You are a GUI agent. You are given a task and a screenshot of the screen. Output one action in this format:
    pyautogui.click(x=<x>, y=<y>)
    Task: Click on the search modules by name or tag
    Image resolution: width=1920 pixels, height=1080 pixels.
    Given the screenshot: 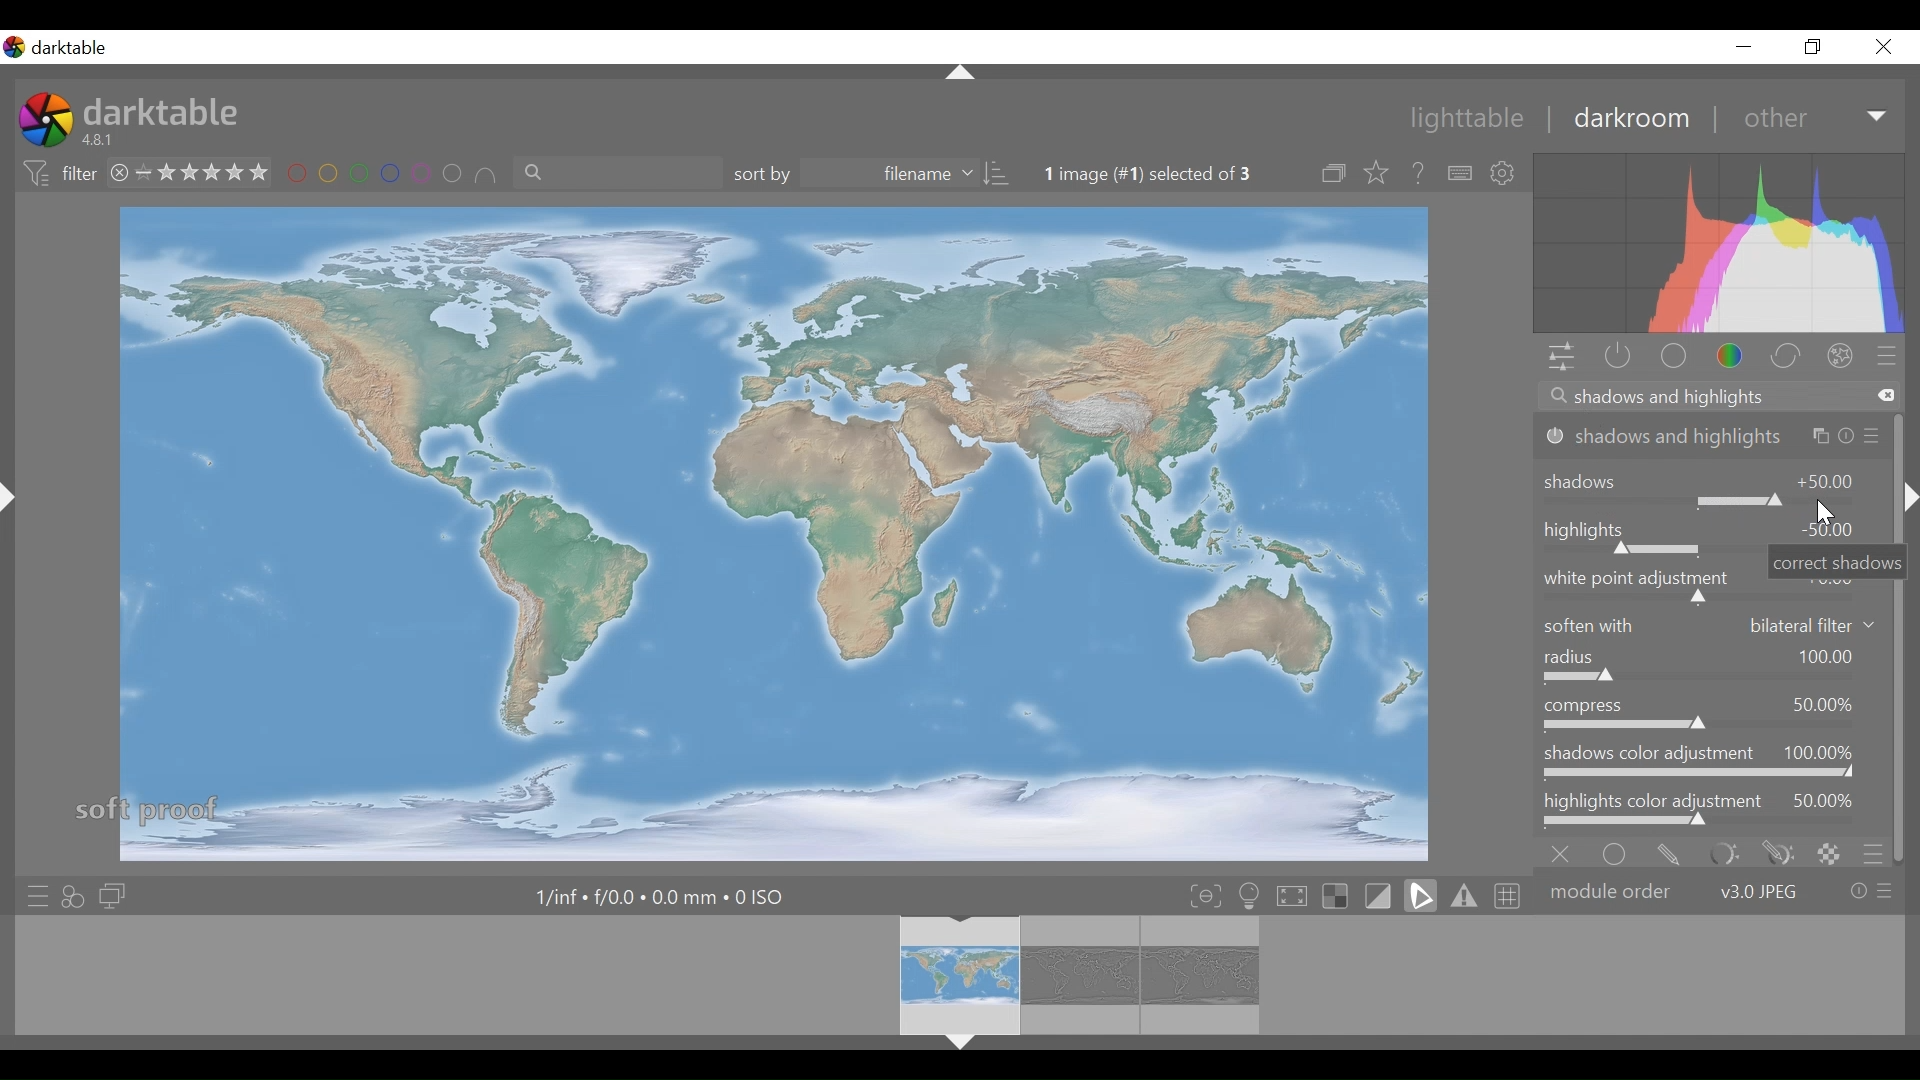 What is the action you would take?
    pyautogui.click(x=1714, y=397)
    